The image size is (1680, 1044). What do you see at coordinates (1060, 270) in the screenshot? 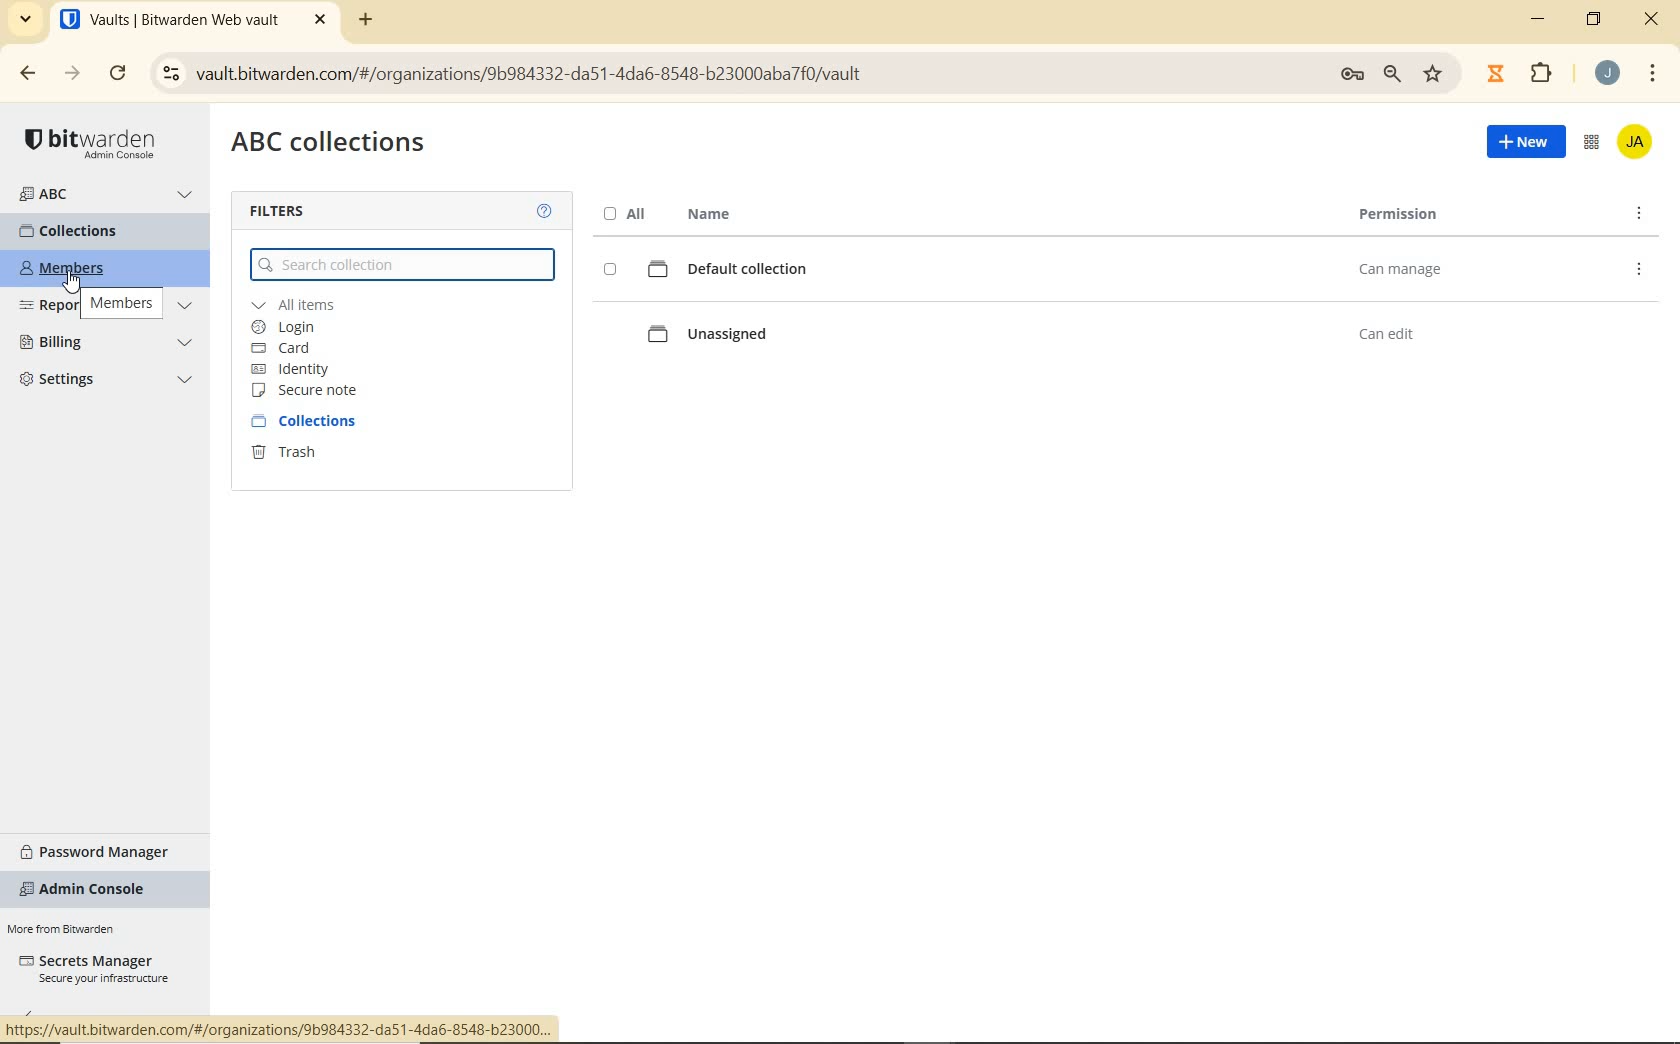
I see `DEFAULT COLLECTION` at bounding box center [1060, 270].